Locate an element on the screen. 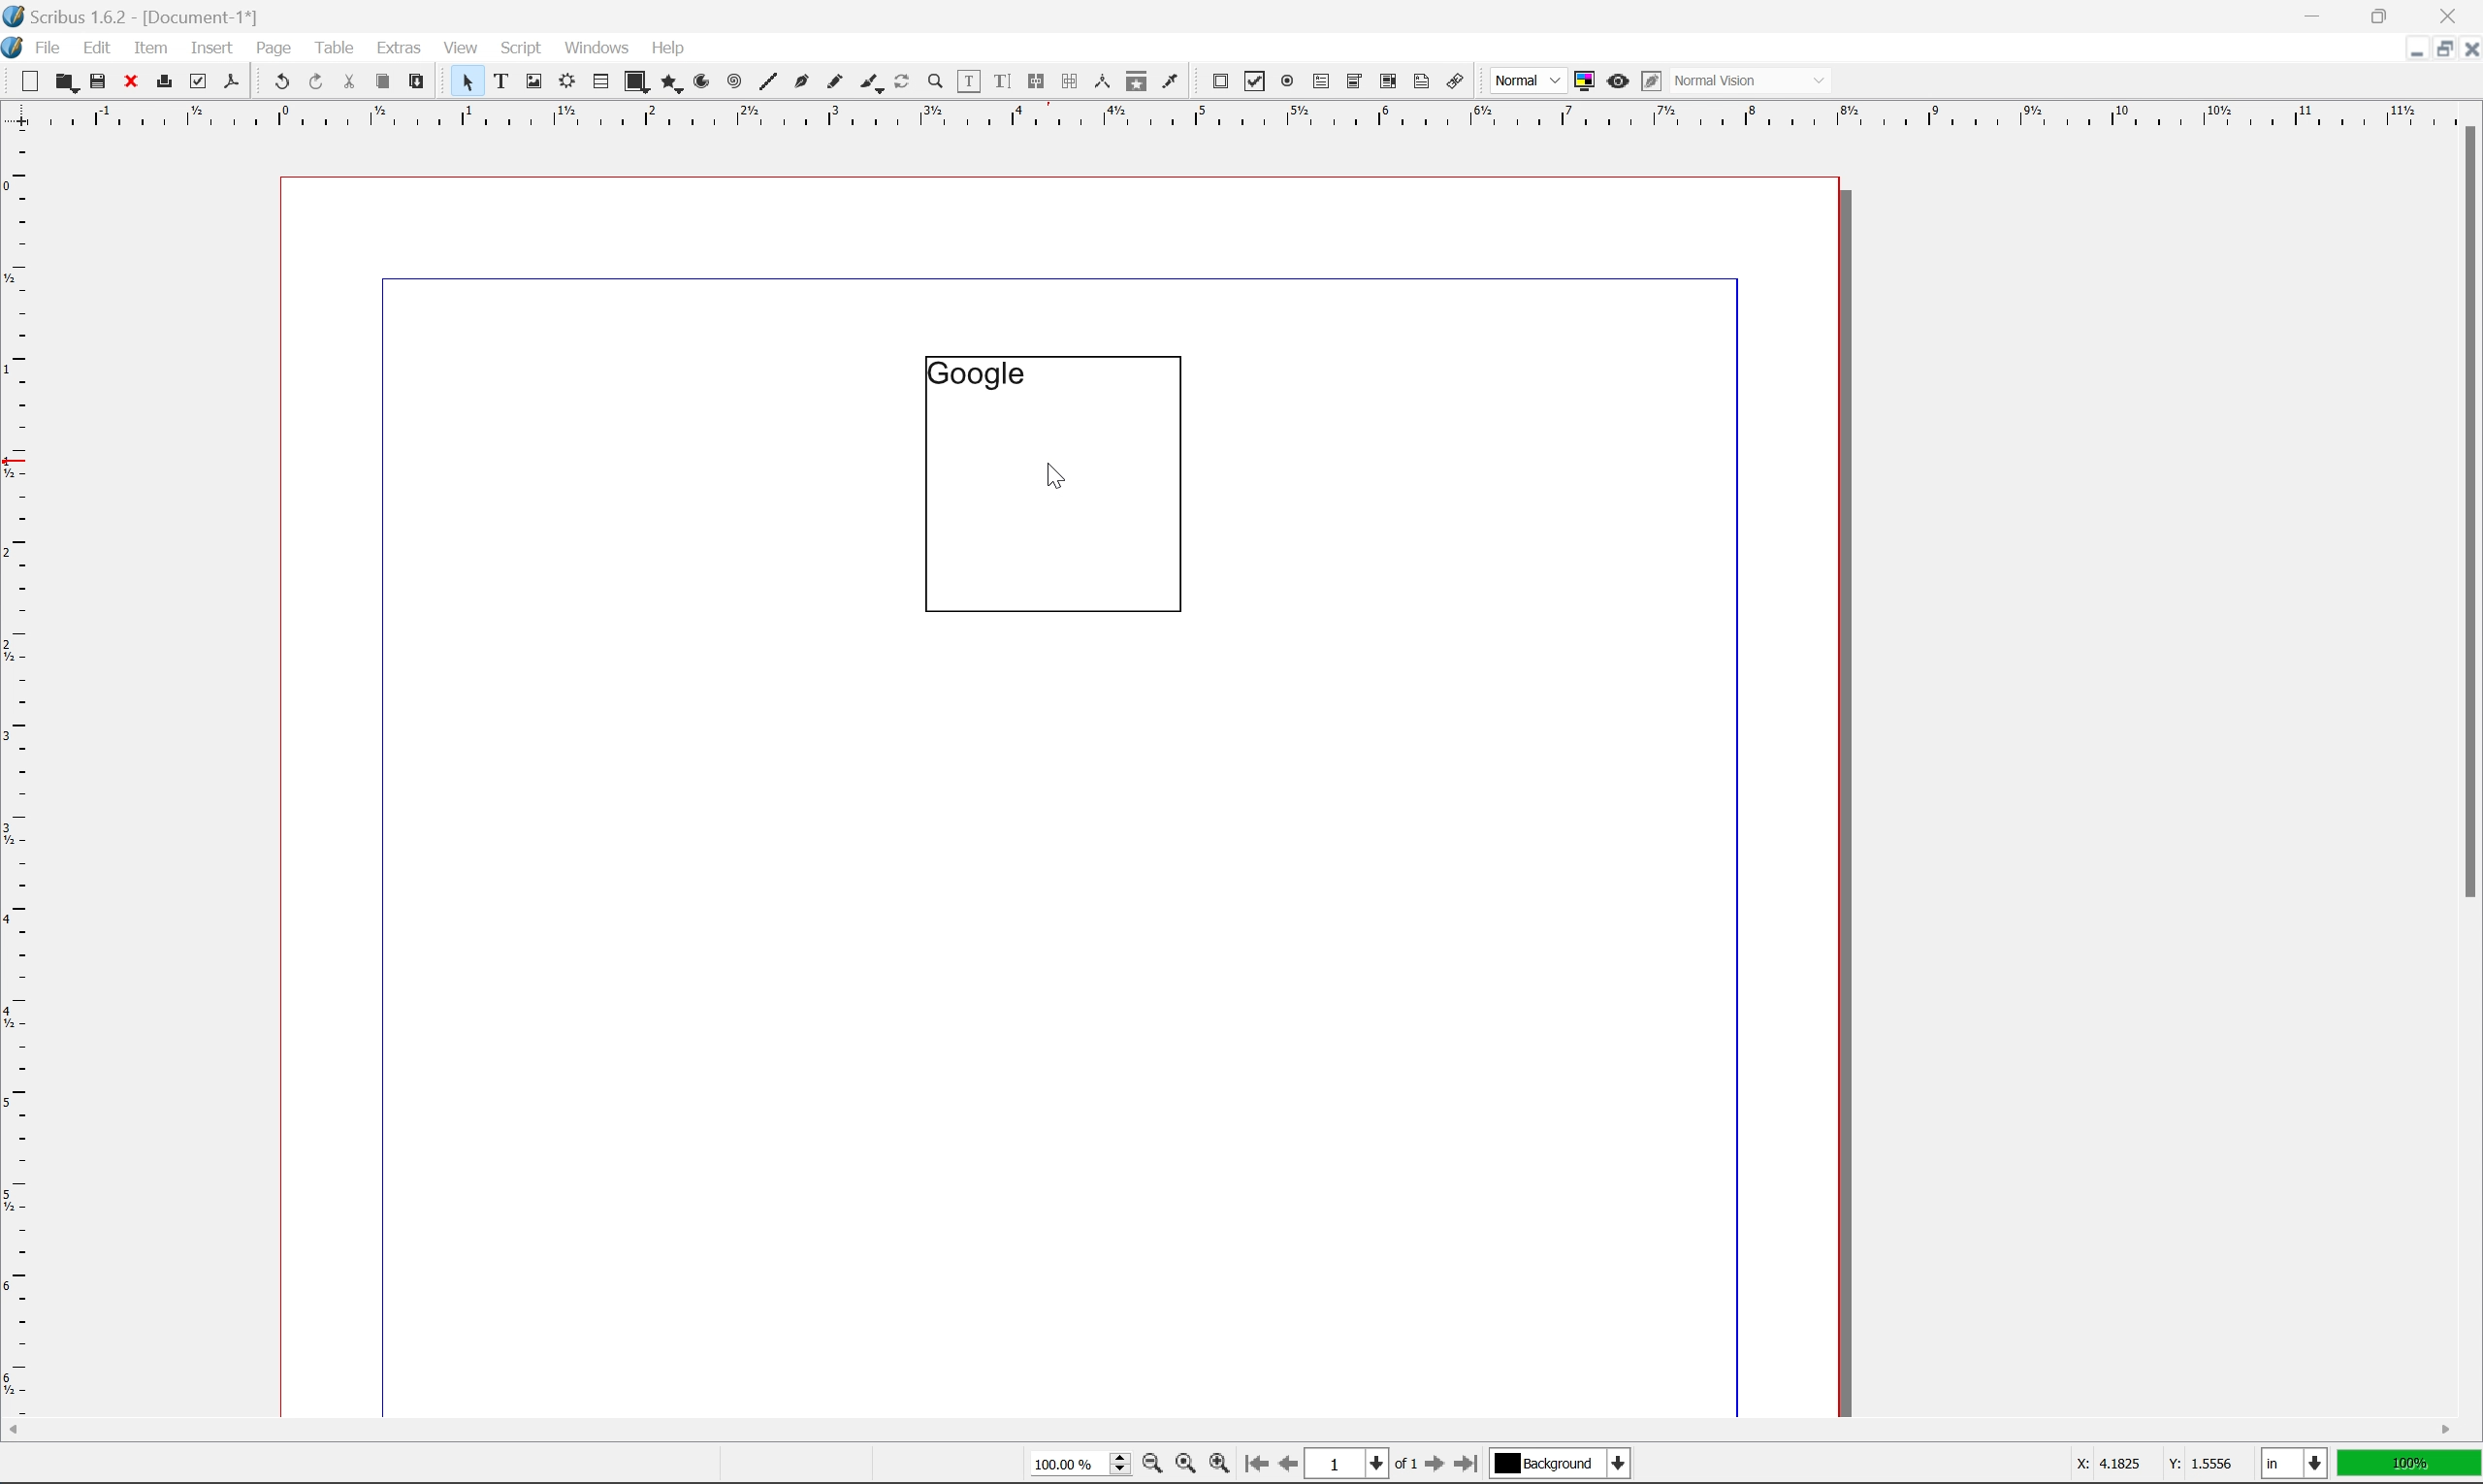 The image size is (2483, 1484). mouse pointer is located at coordinates (1053, 478).